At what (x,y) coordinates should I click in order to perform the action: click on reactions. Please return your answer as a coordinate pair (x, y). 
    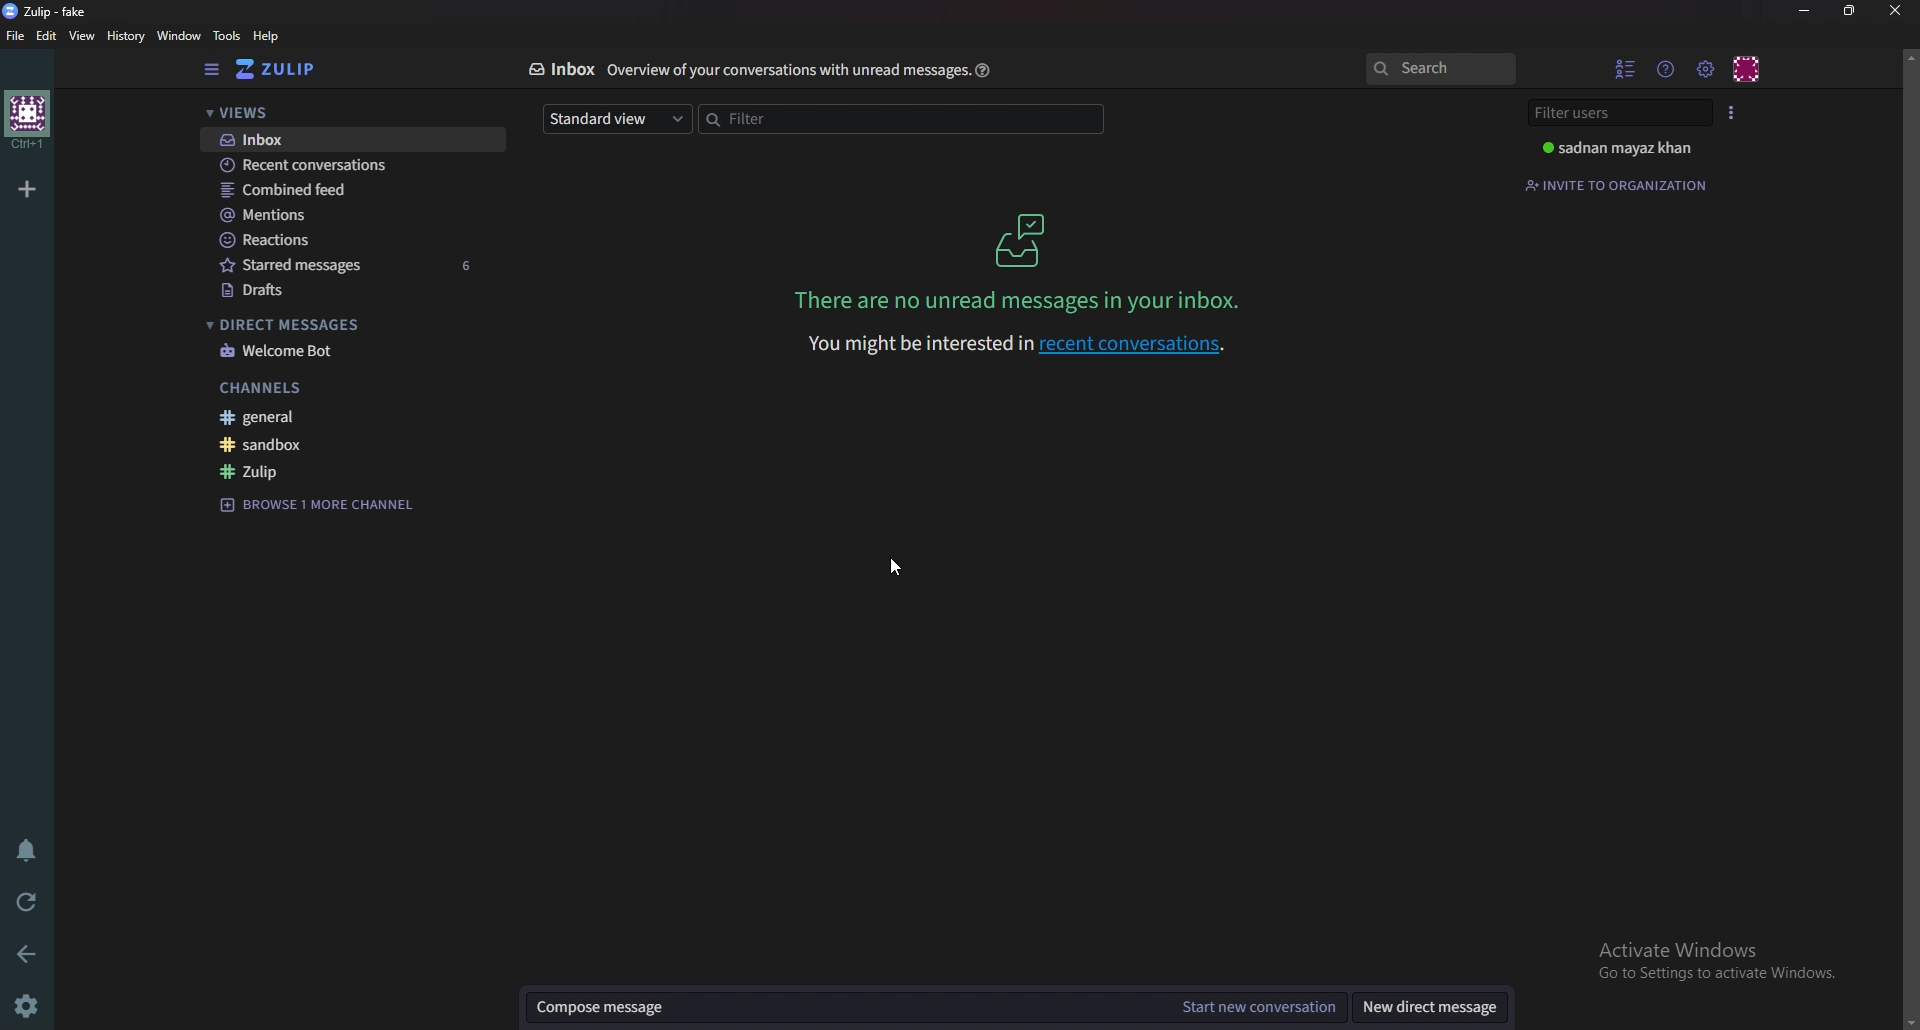
    Looking at the image, I should click on (349, 241).